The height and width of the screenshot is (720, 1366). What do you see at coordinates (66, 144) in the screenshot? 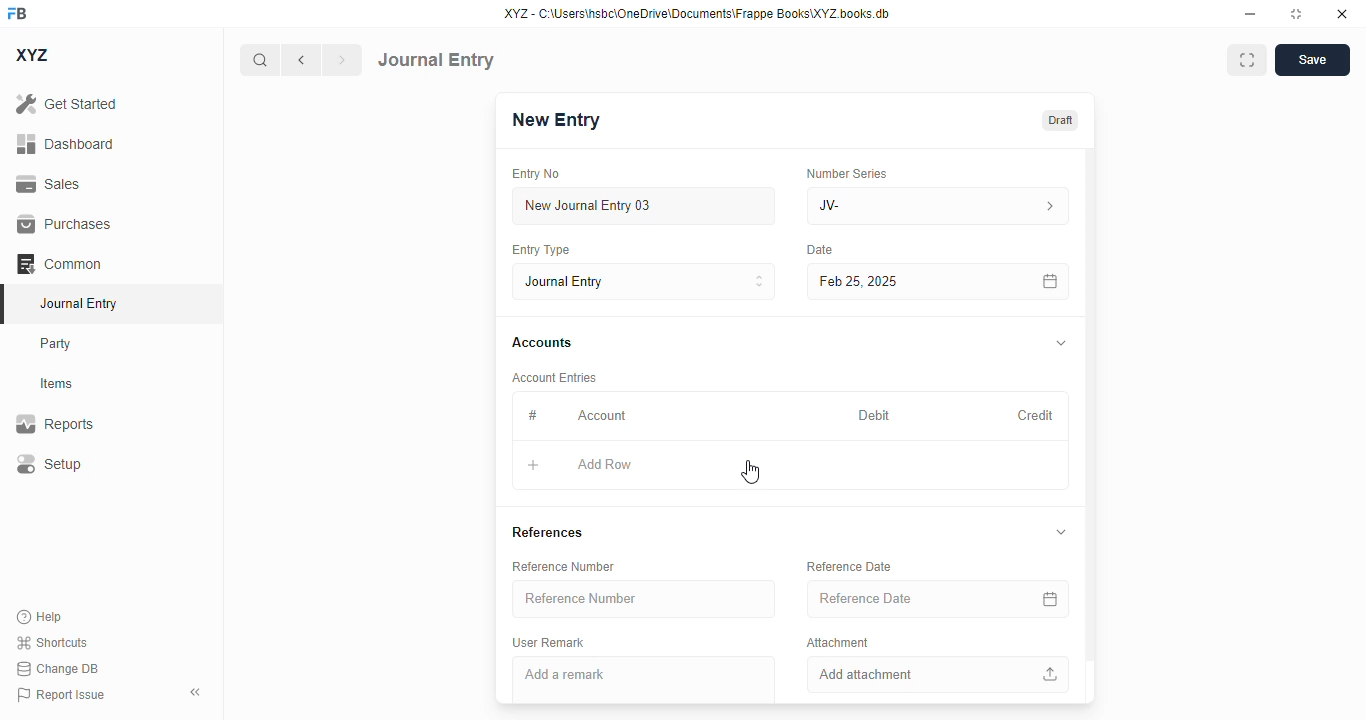
I see `dashboard` at bounding box center [66, 144].